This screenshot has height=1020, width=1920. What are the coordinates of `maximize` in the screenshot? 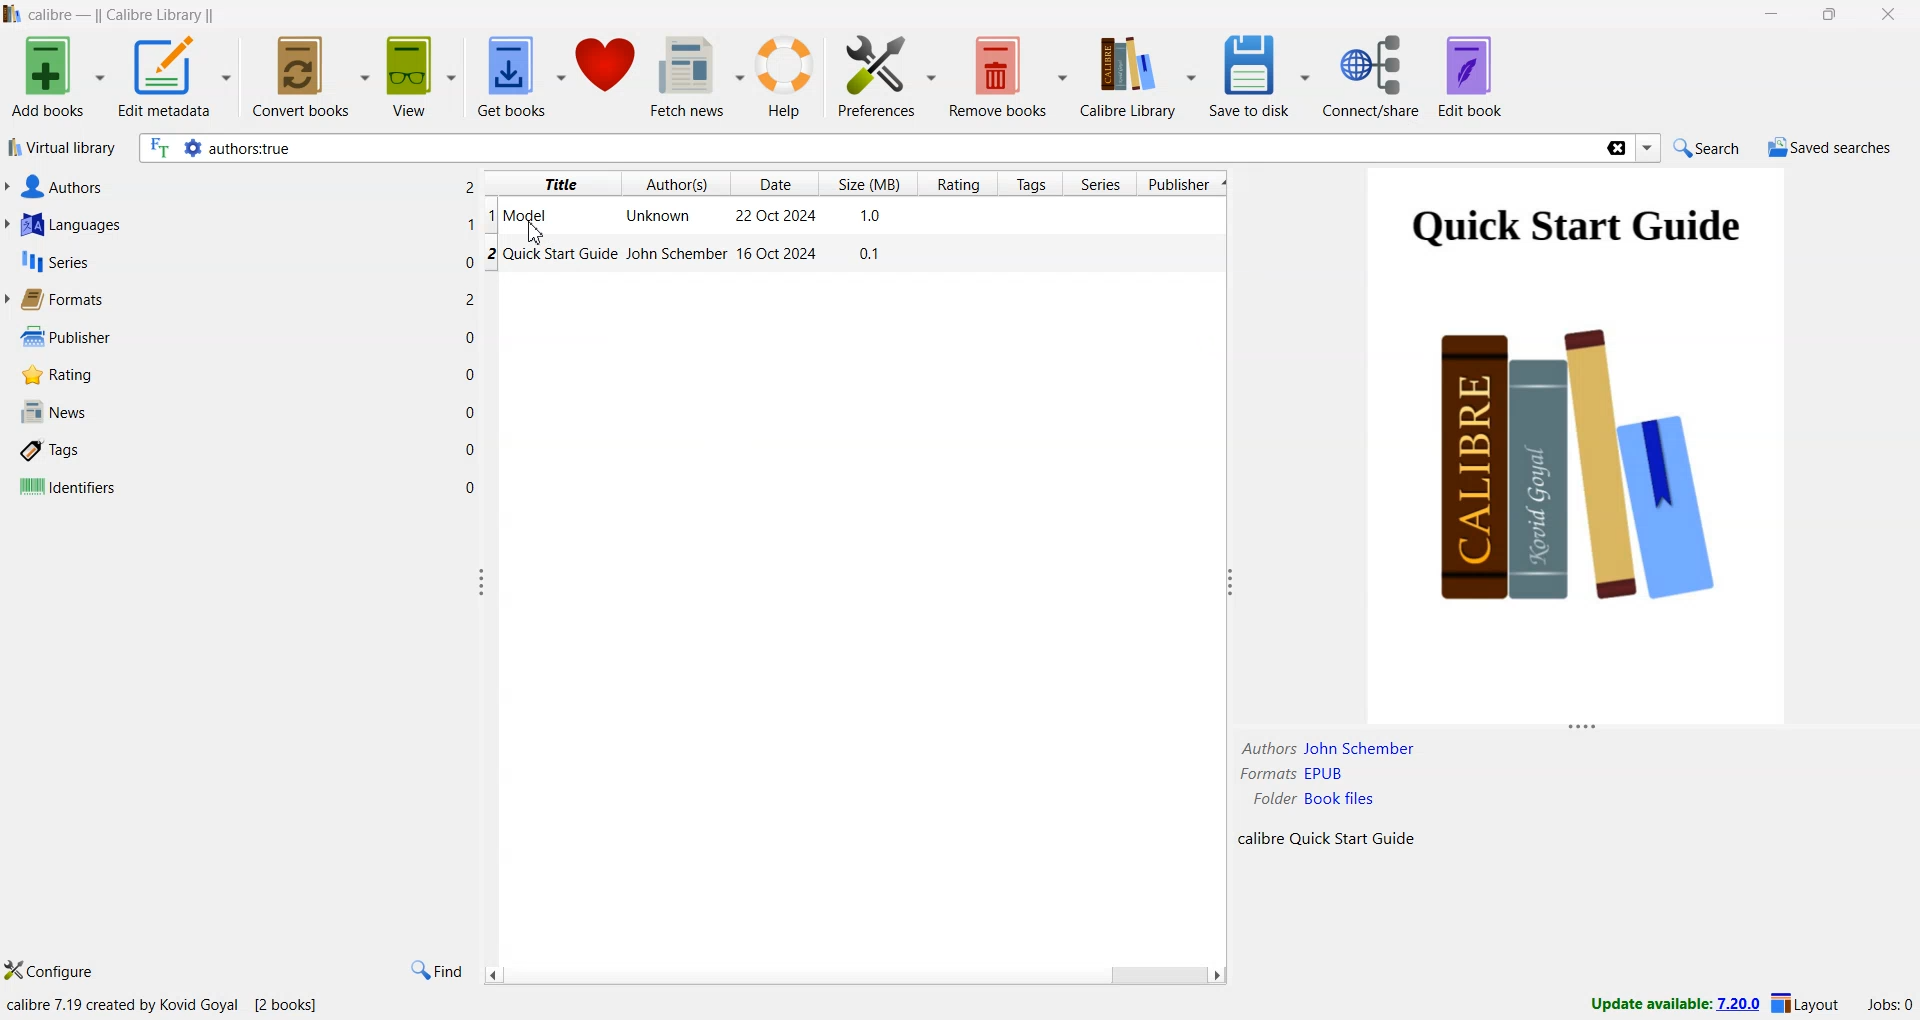 It's located at (1833, 16).